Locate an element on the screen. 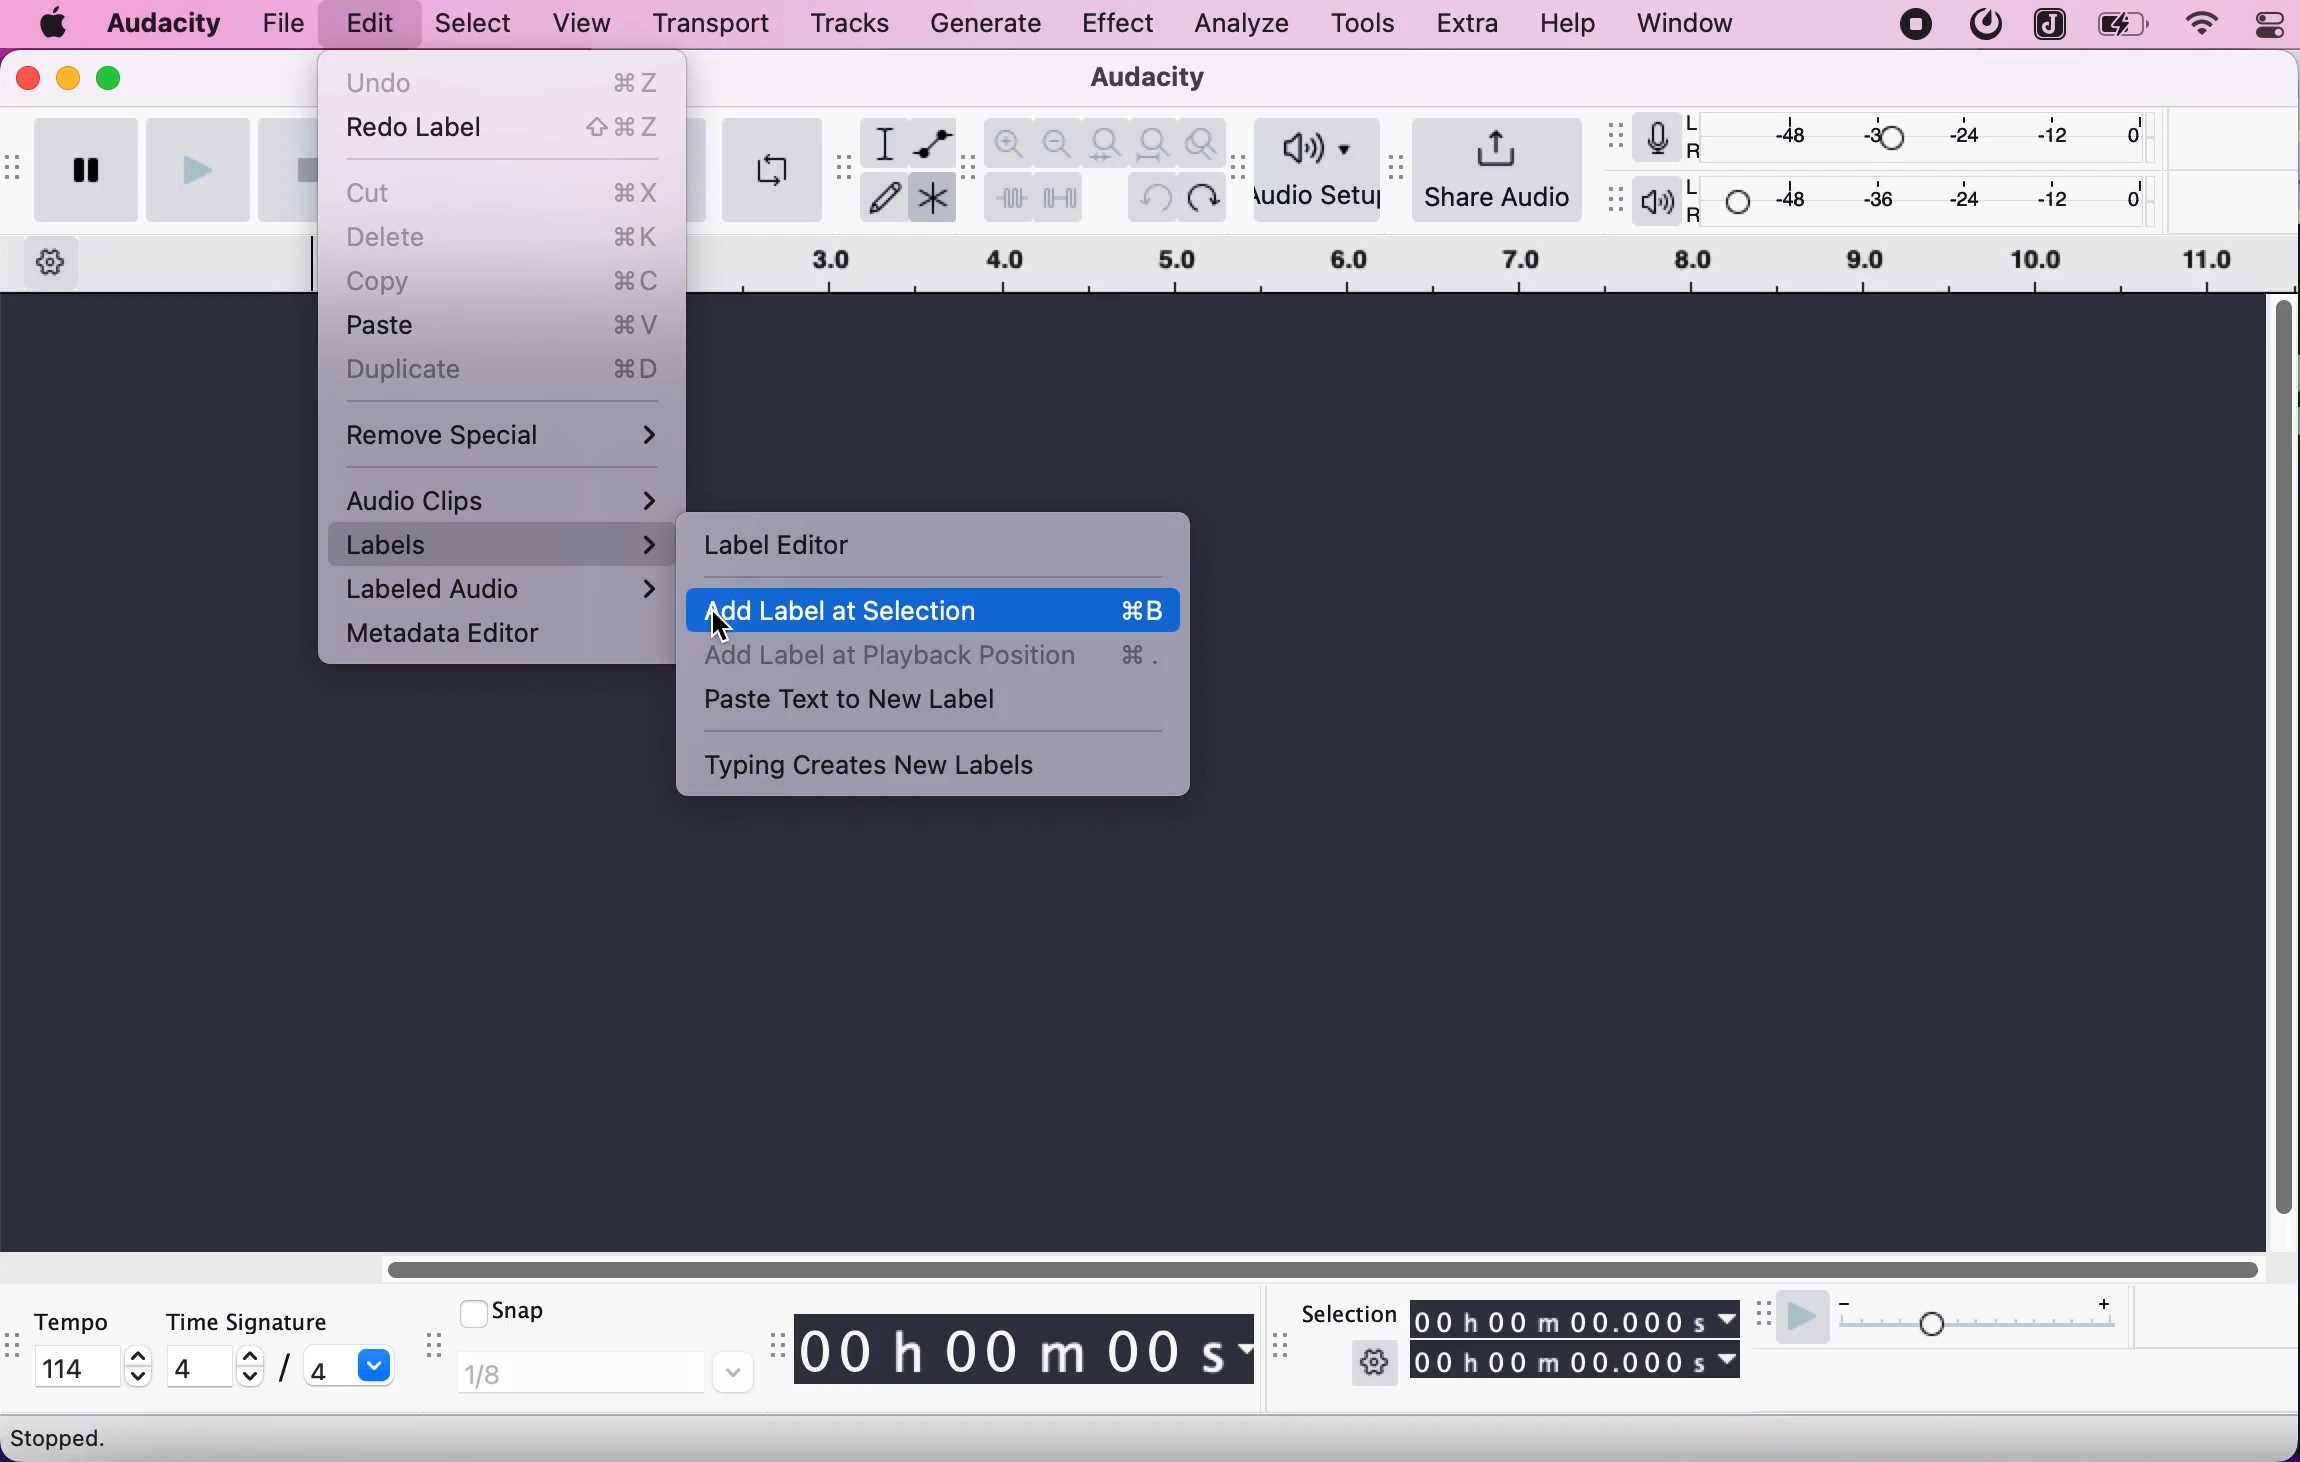 The width and height of the screenshot is (2300, 1462). audacity playback meter toolbar is located at coordinates (1613, 201).